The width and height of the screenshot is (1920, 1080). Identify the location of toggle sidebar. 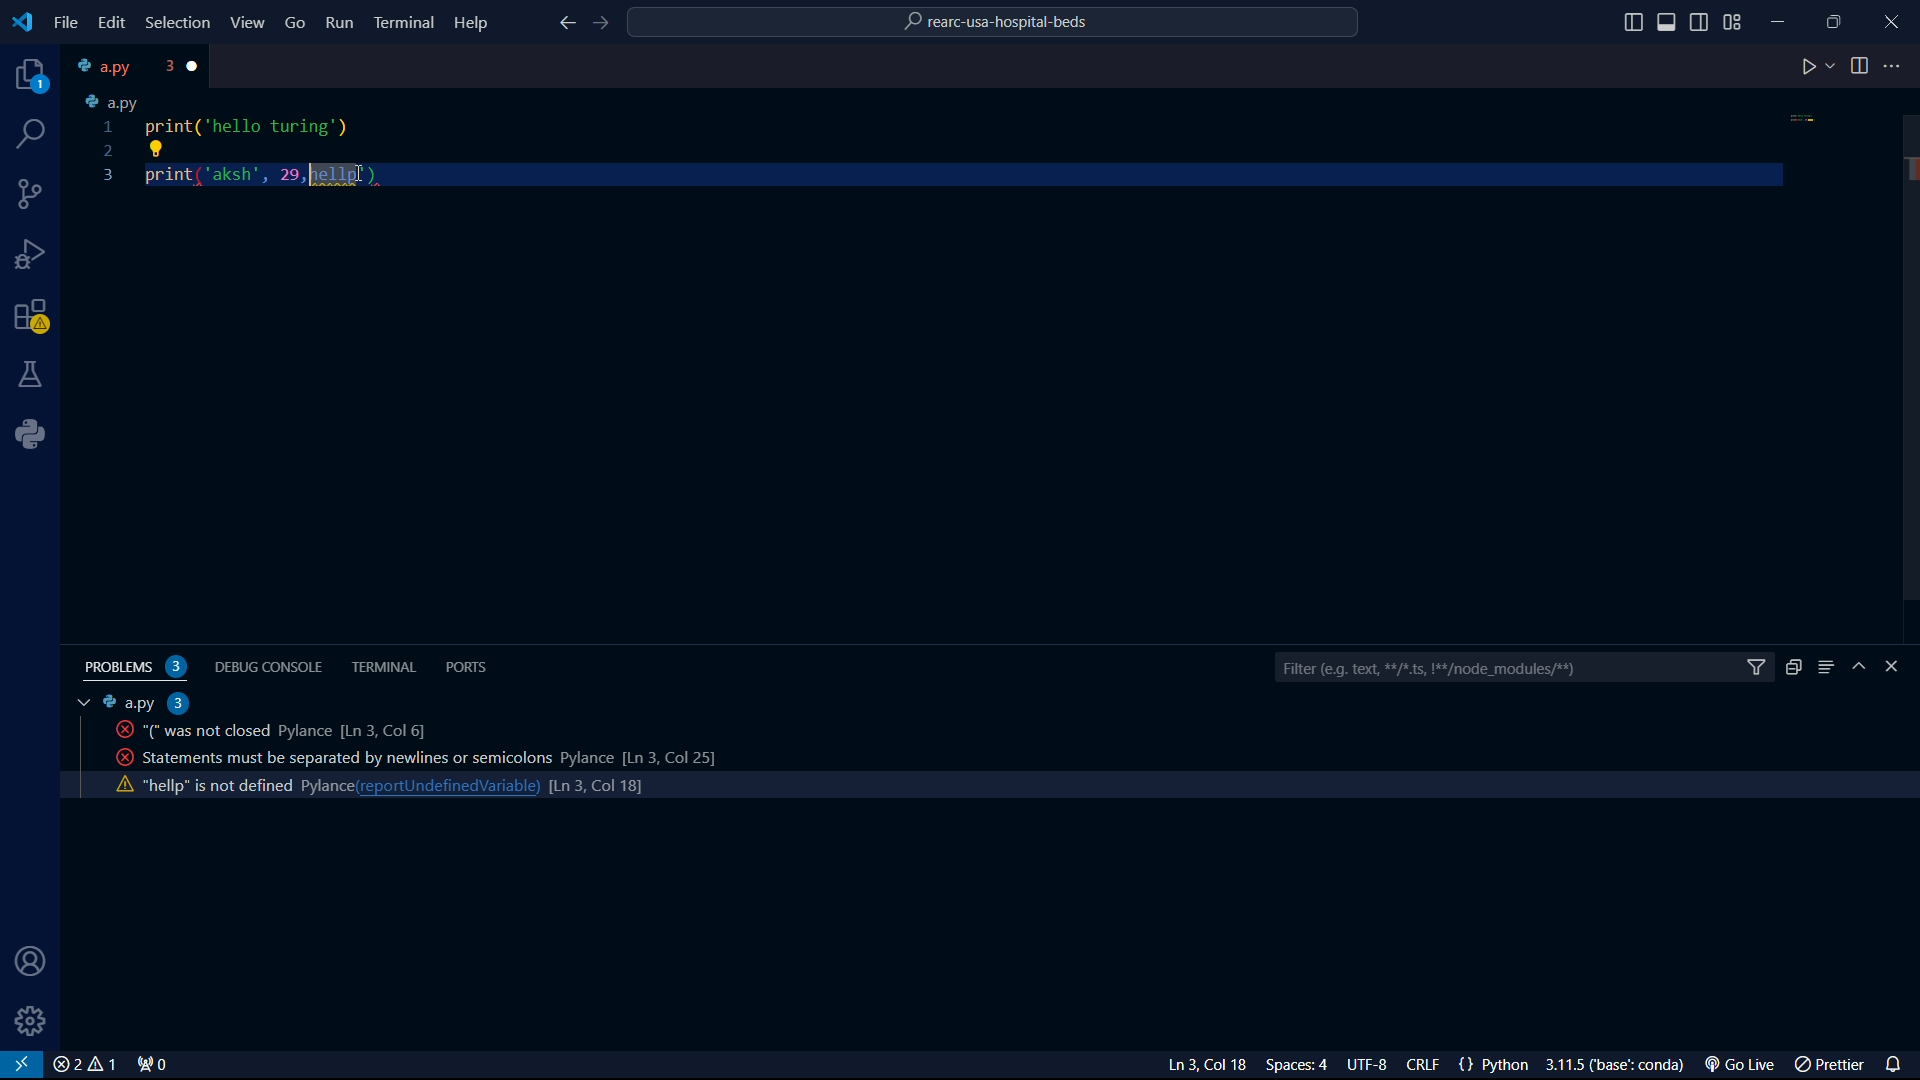
(1669, 22).